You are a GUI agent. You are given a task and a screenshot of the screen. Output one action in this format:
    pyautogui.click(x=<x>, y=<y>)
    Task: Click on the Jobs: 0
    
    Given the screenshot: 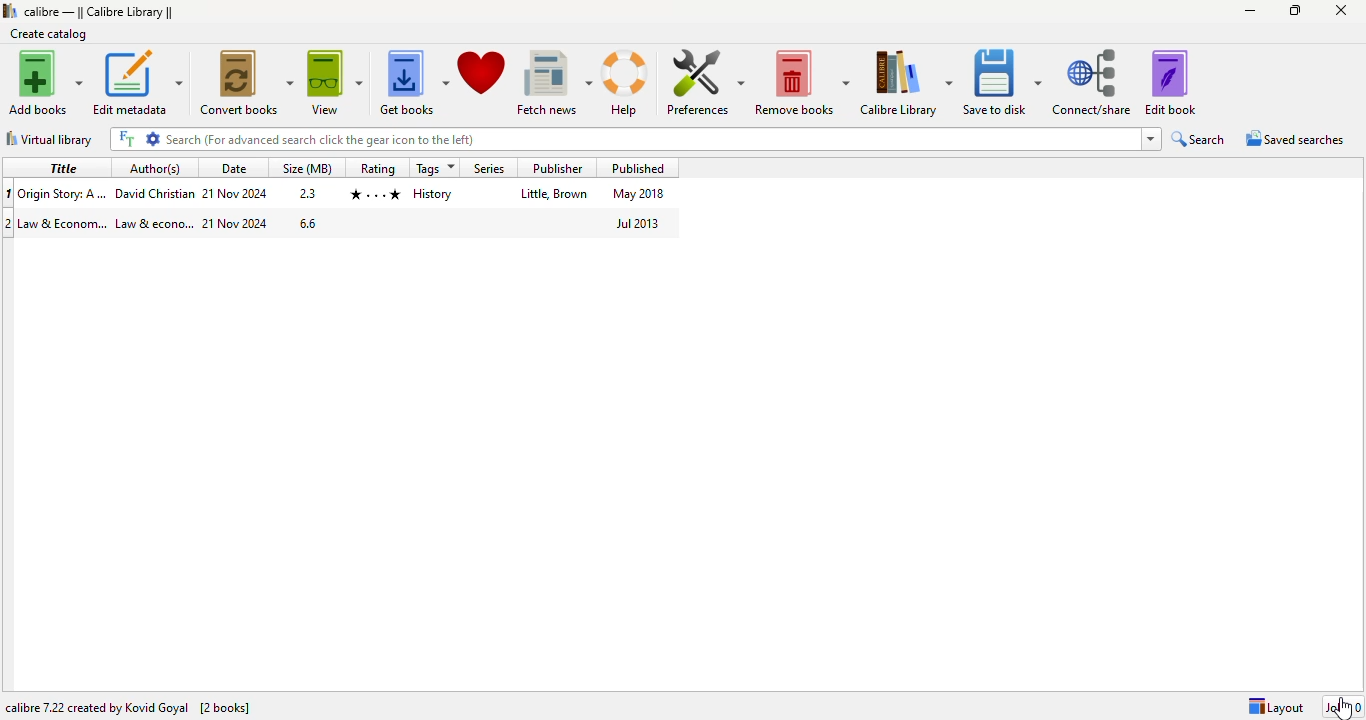 What is the action you would take?
    pyautogui.click(x=1345, y=706)
    